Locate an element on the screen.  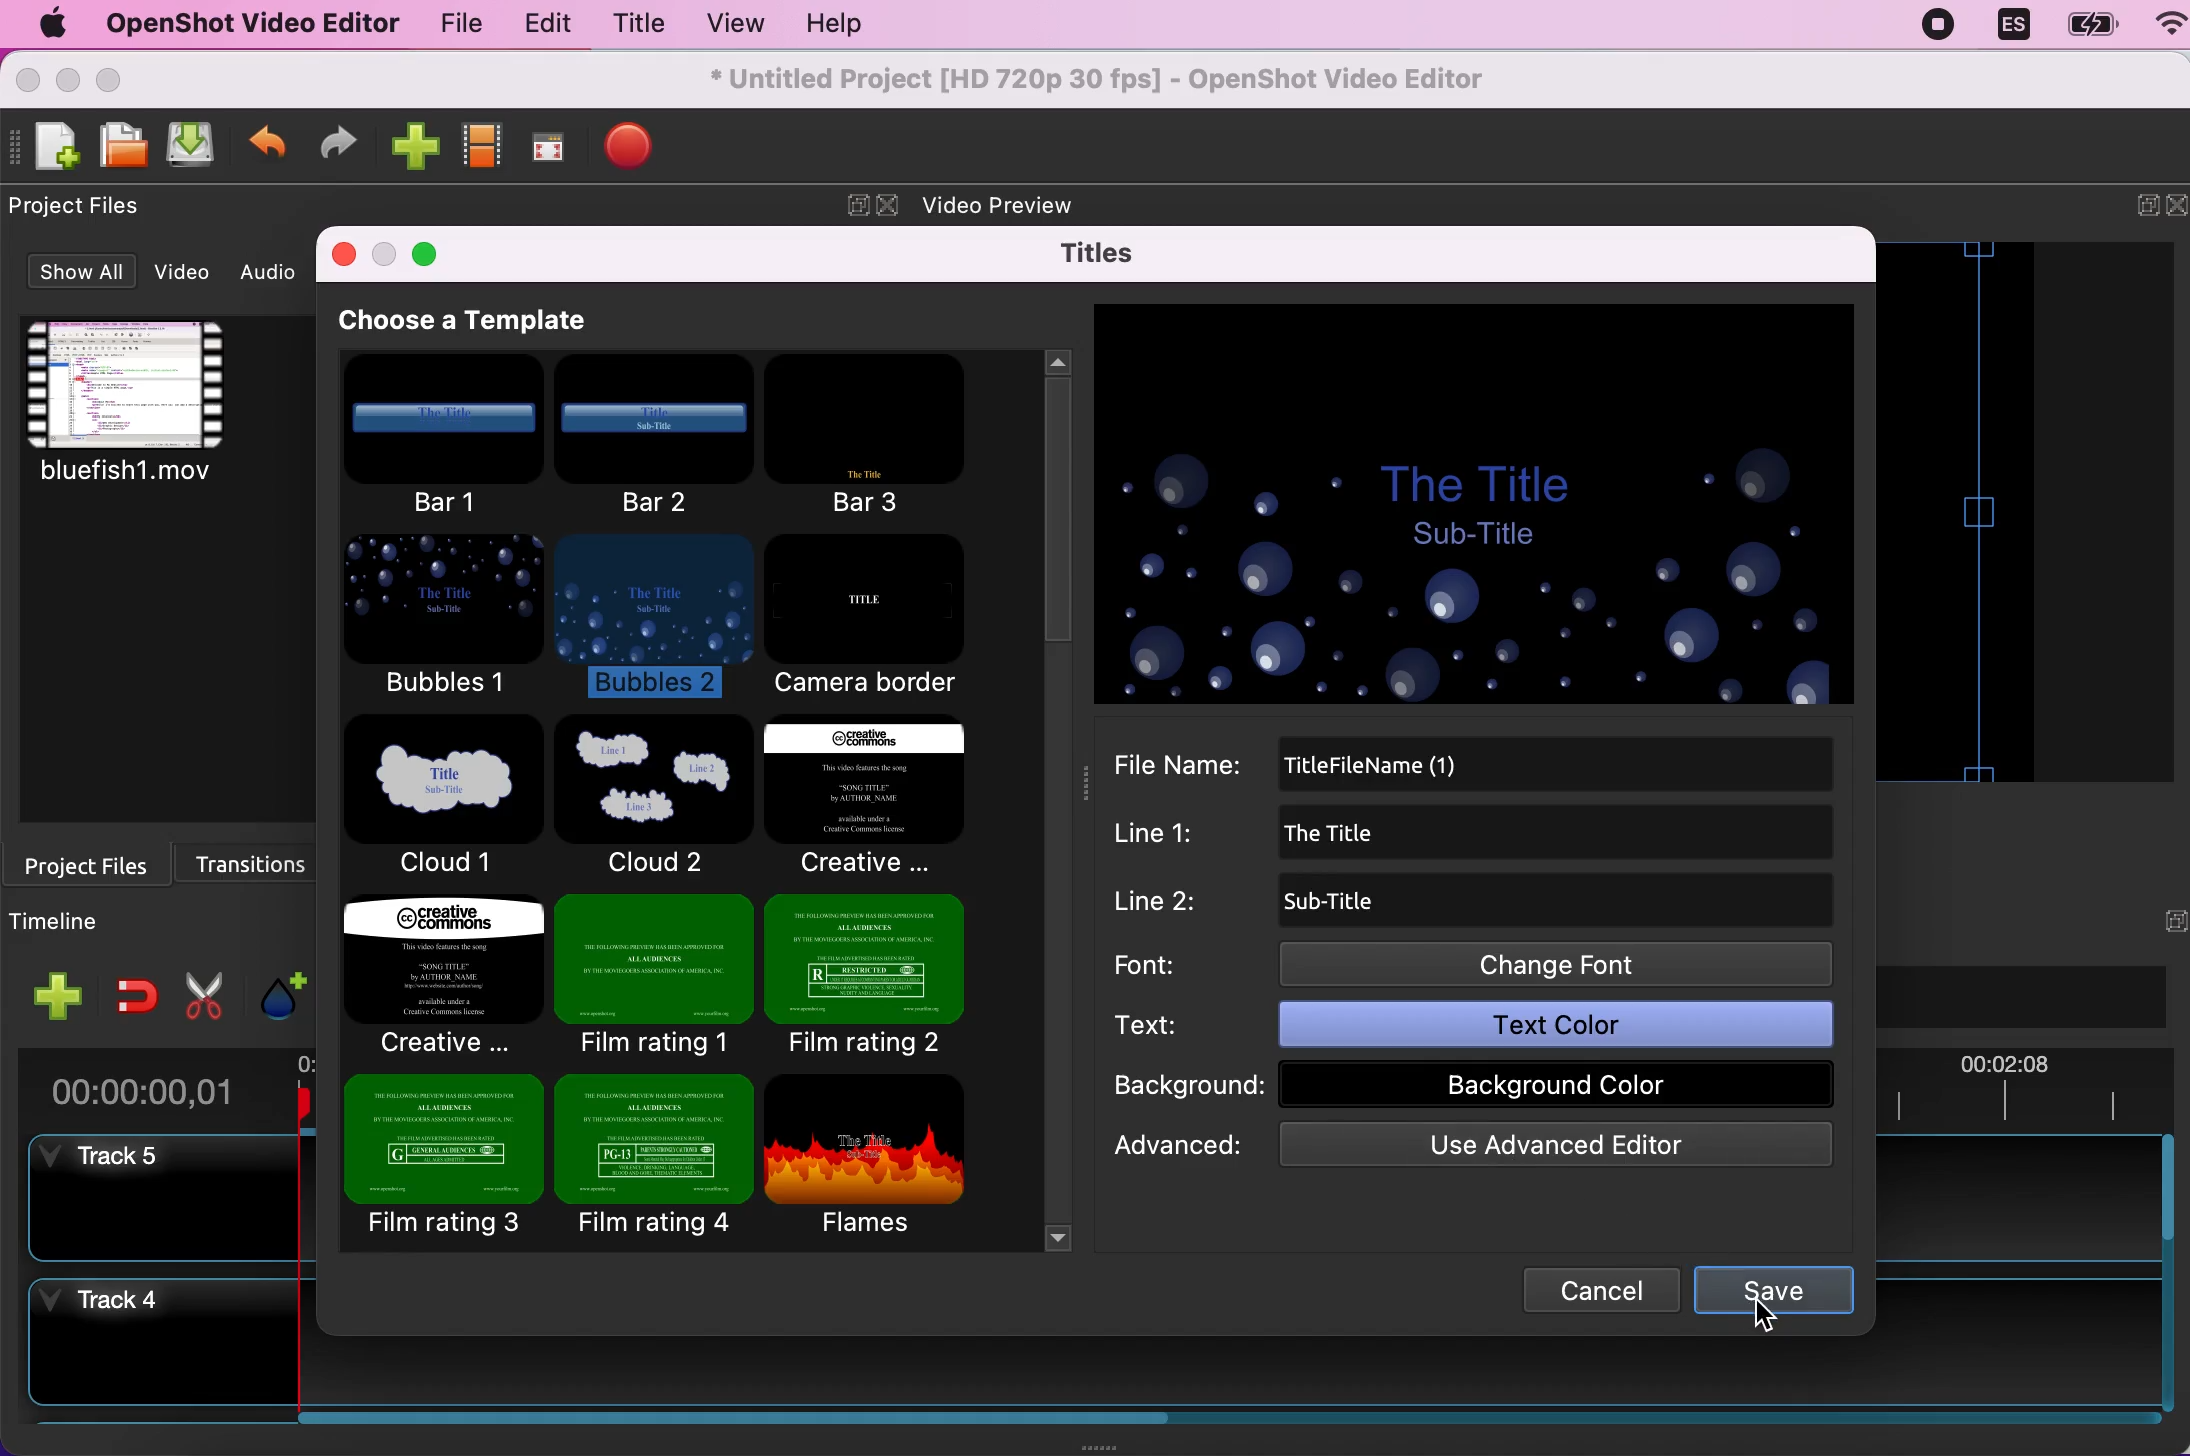
advanced: is located at coordinates (1180, 1146).